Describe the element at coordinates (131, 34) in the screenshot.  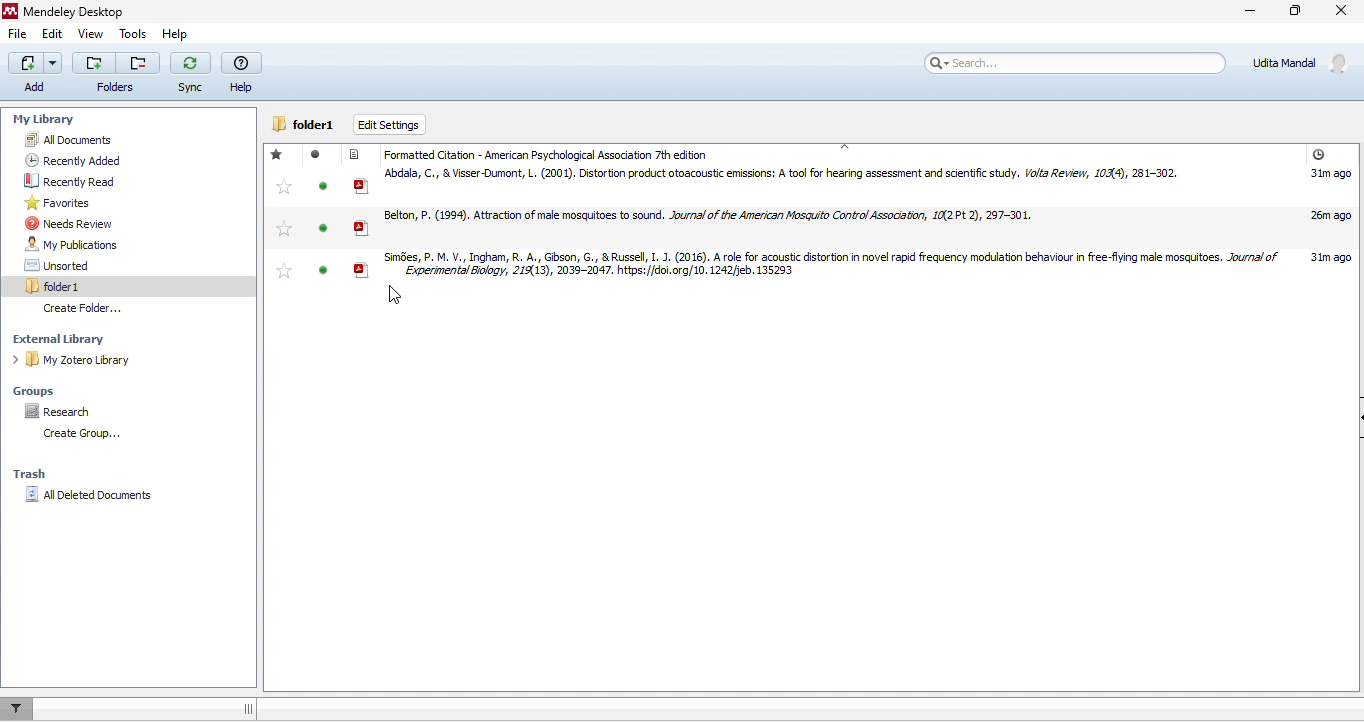
I see `tools` at that location.